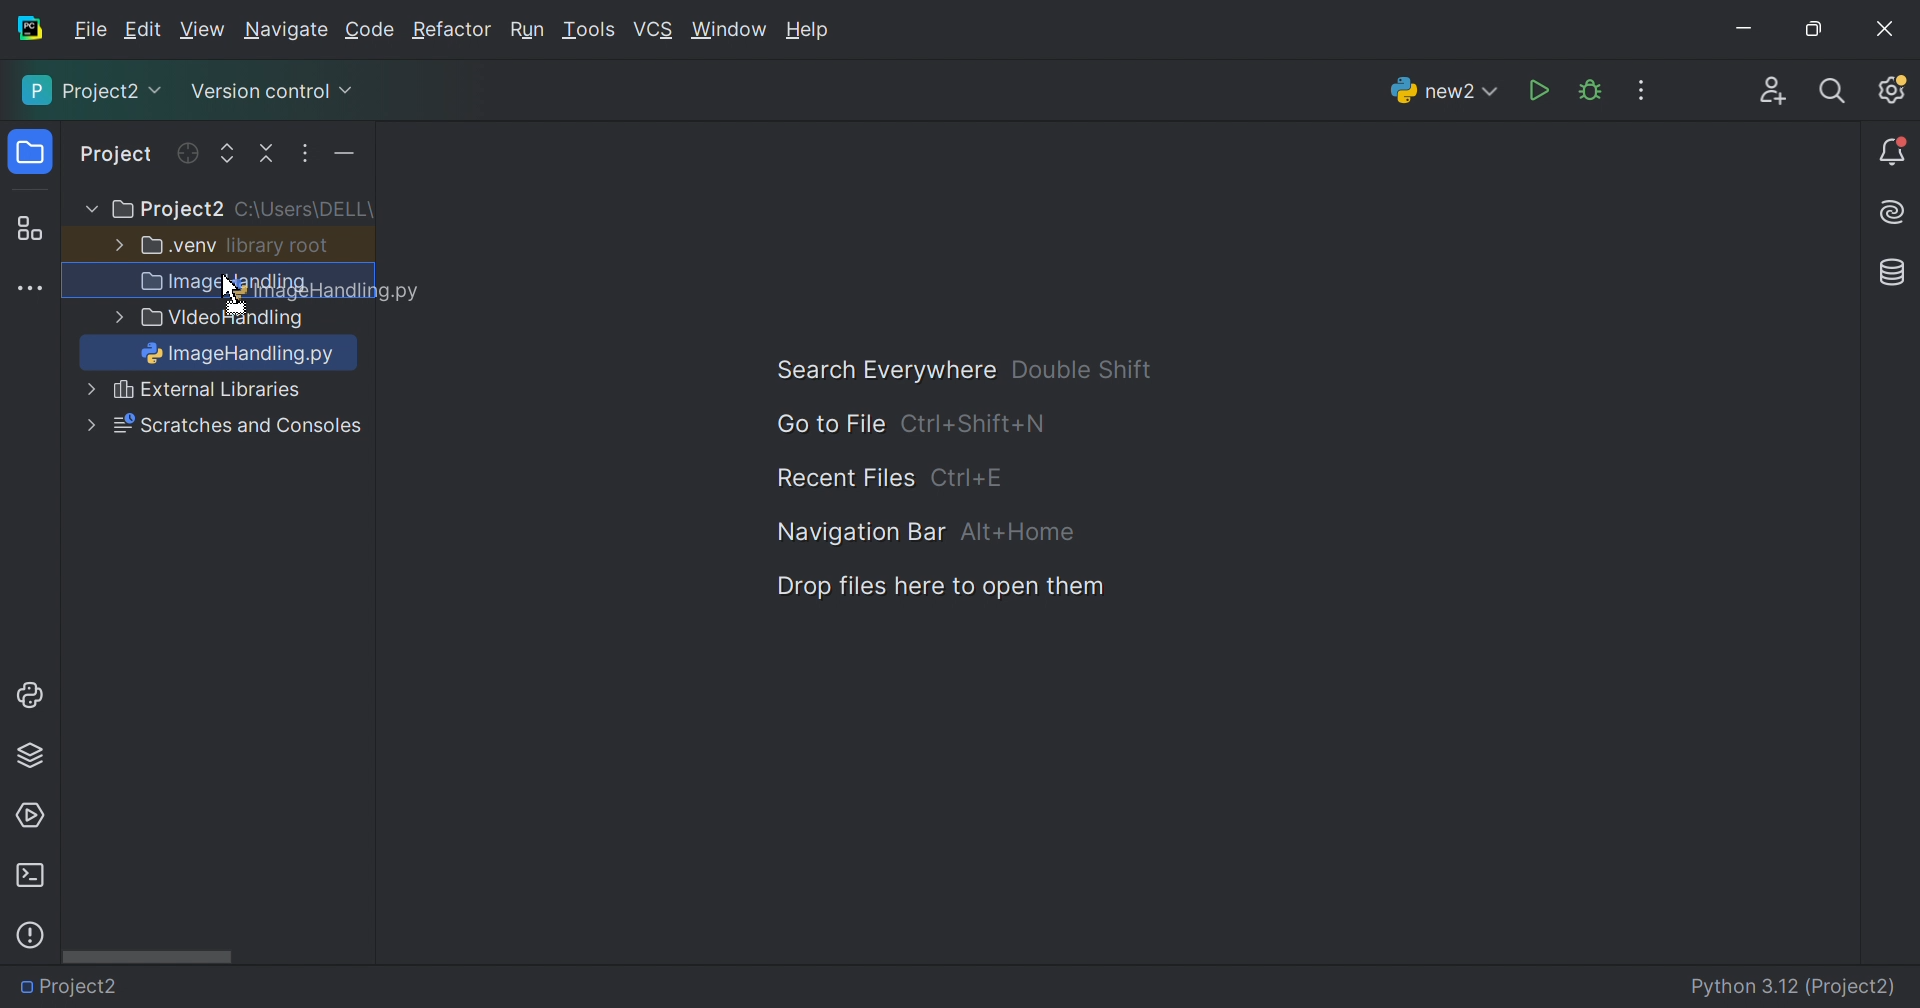  I want to click on Code, so click(373, 31).